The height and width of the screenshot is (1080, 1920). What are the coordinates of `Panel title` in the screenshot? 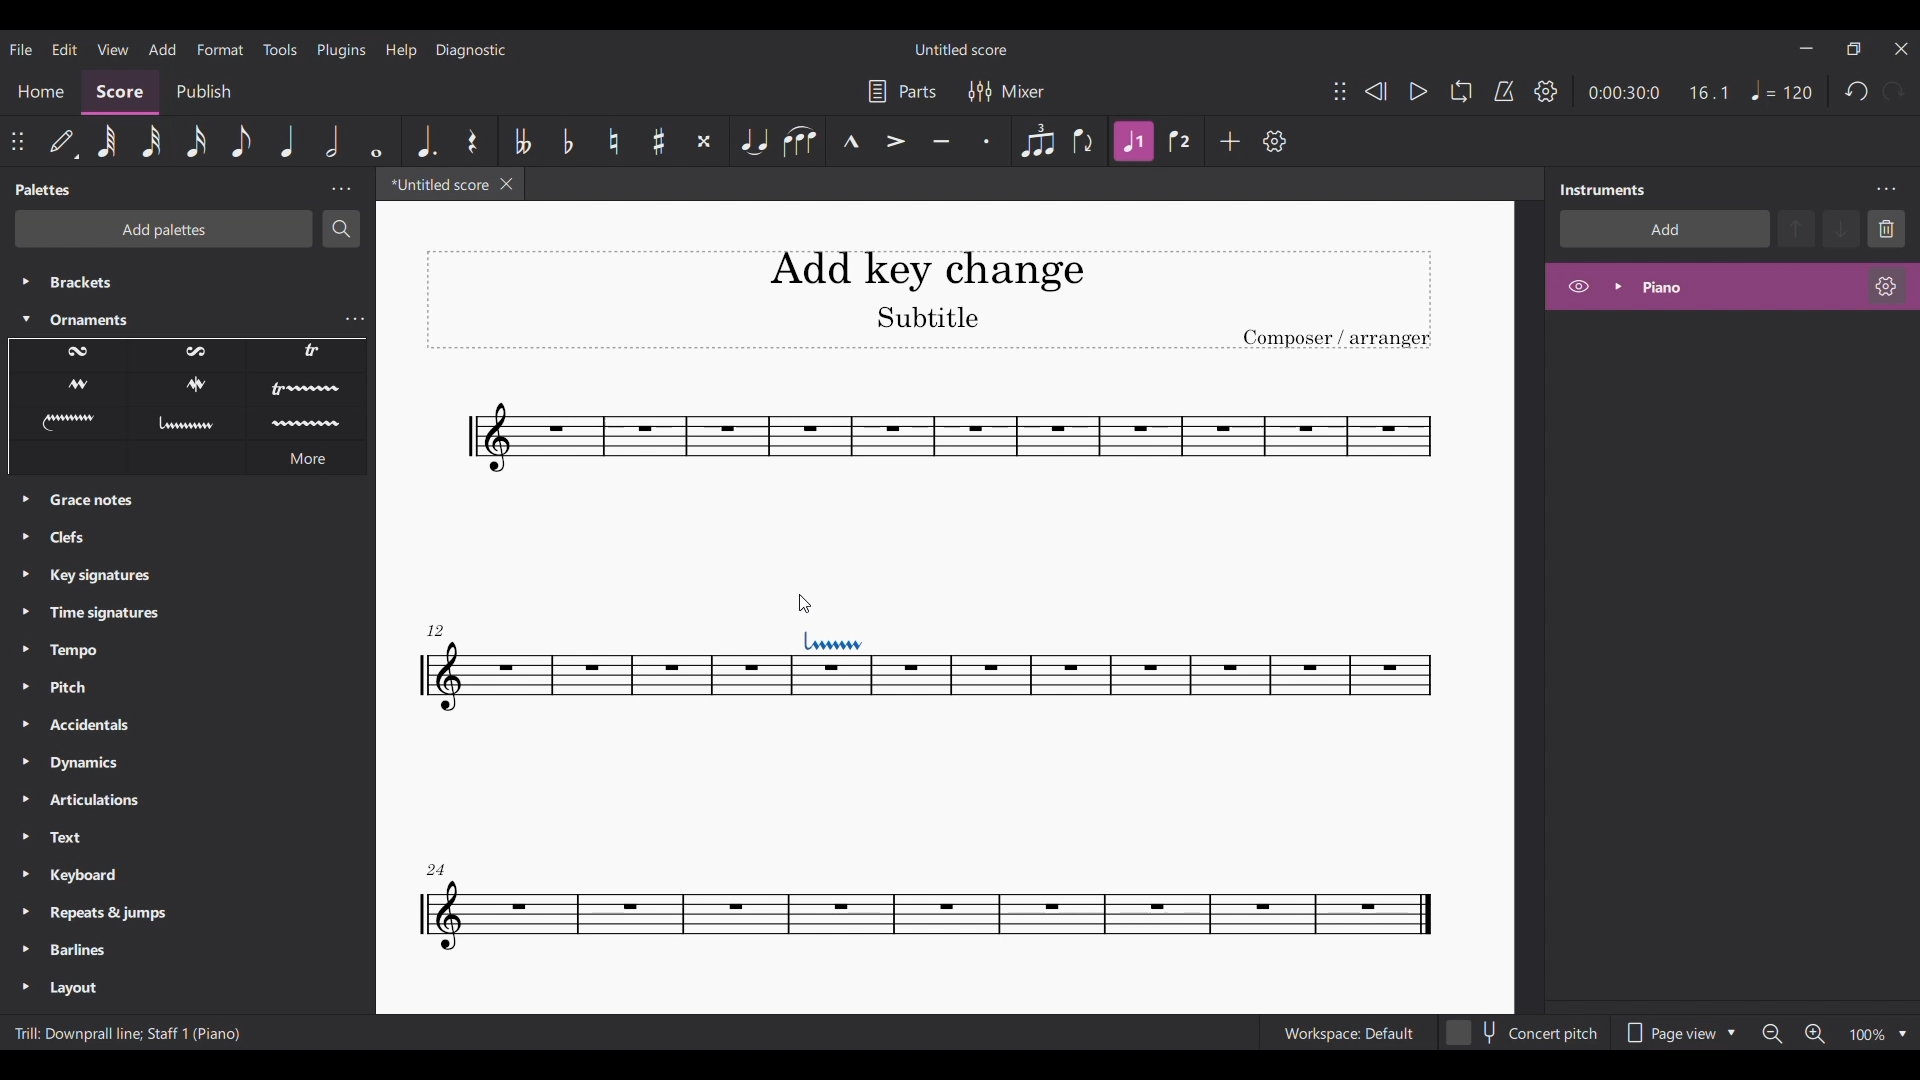 It's located at (1601, 189).